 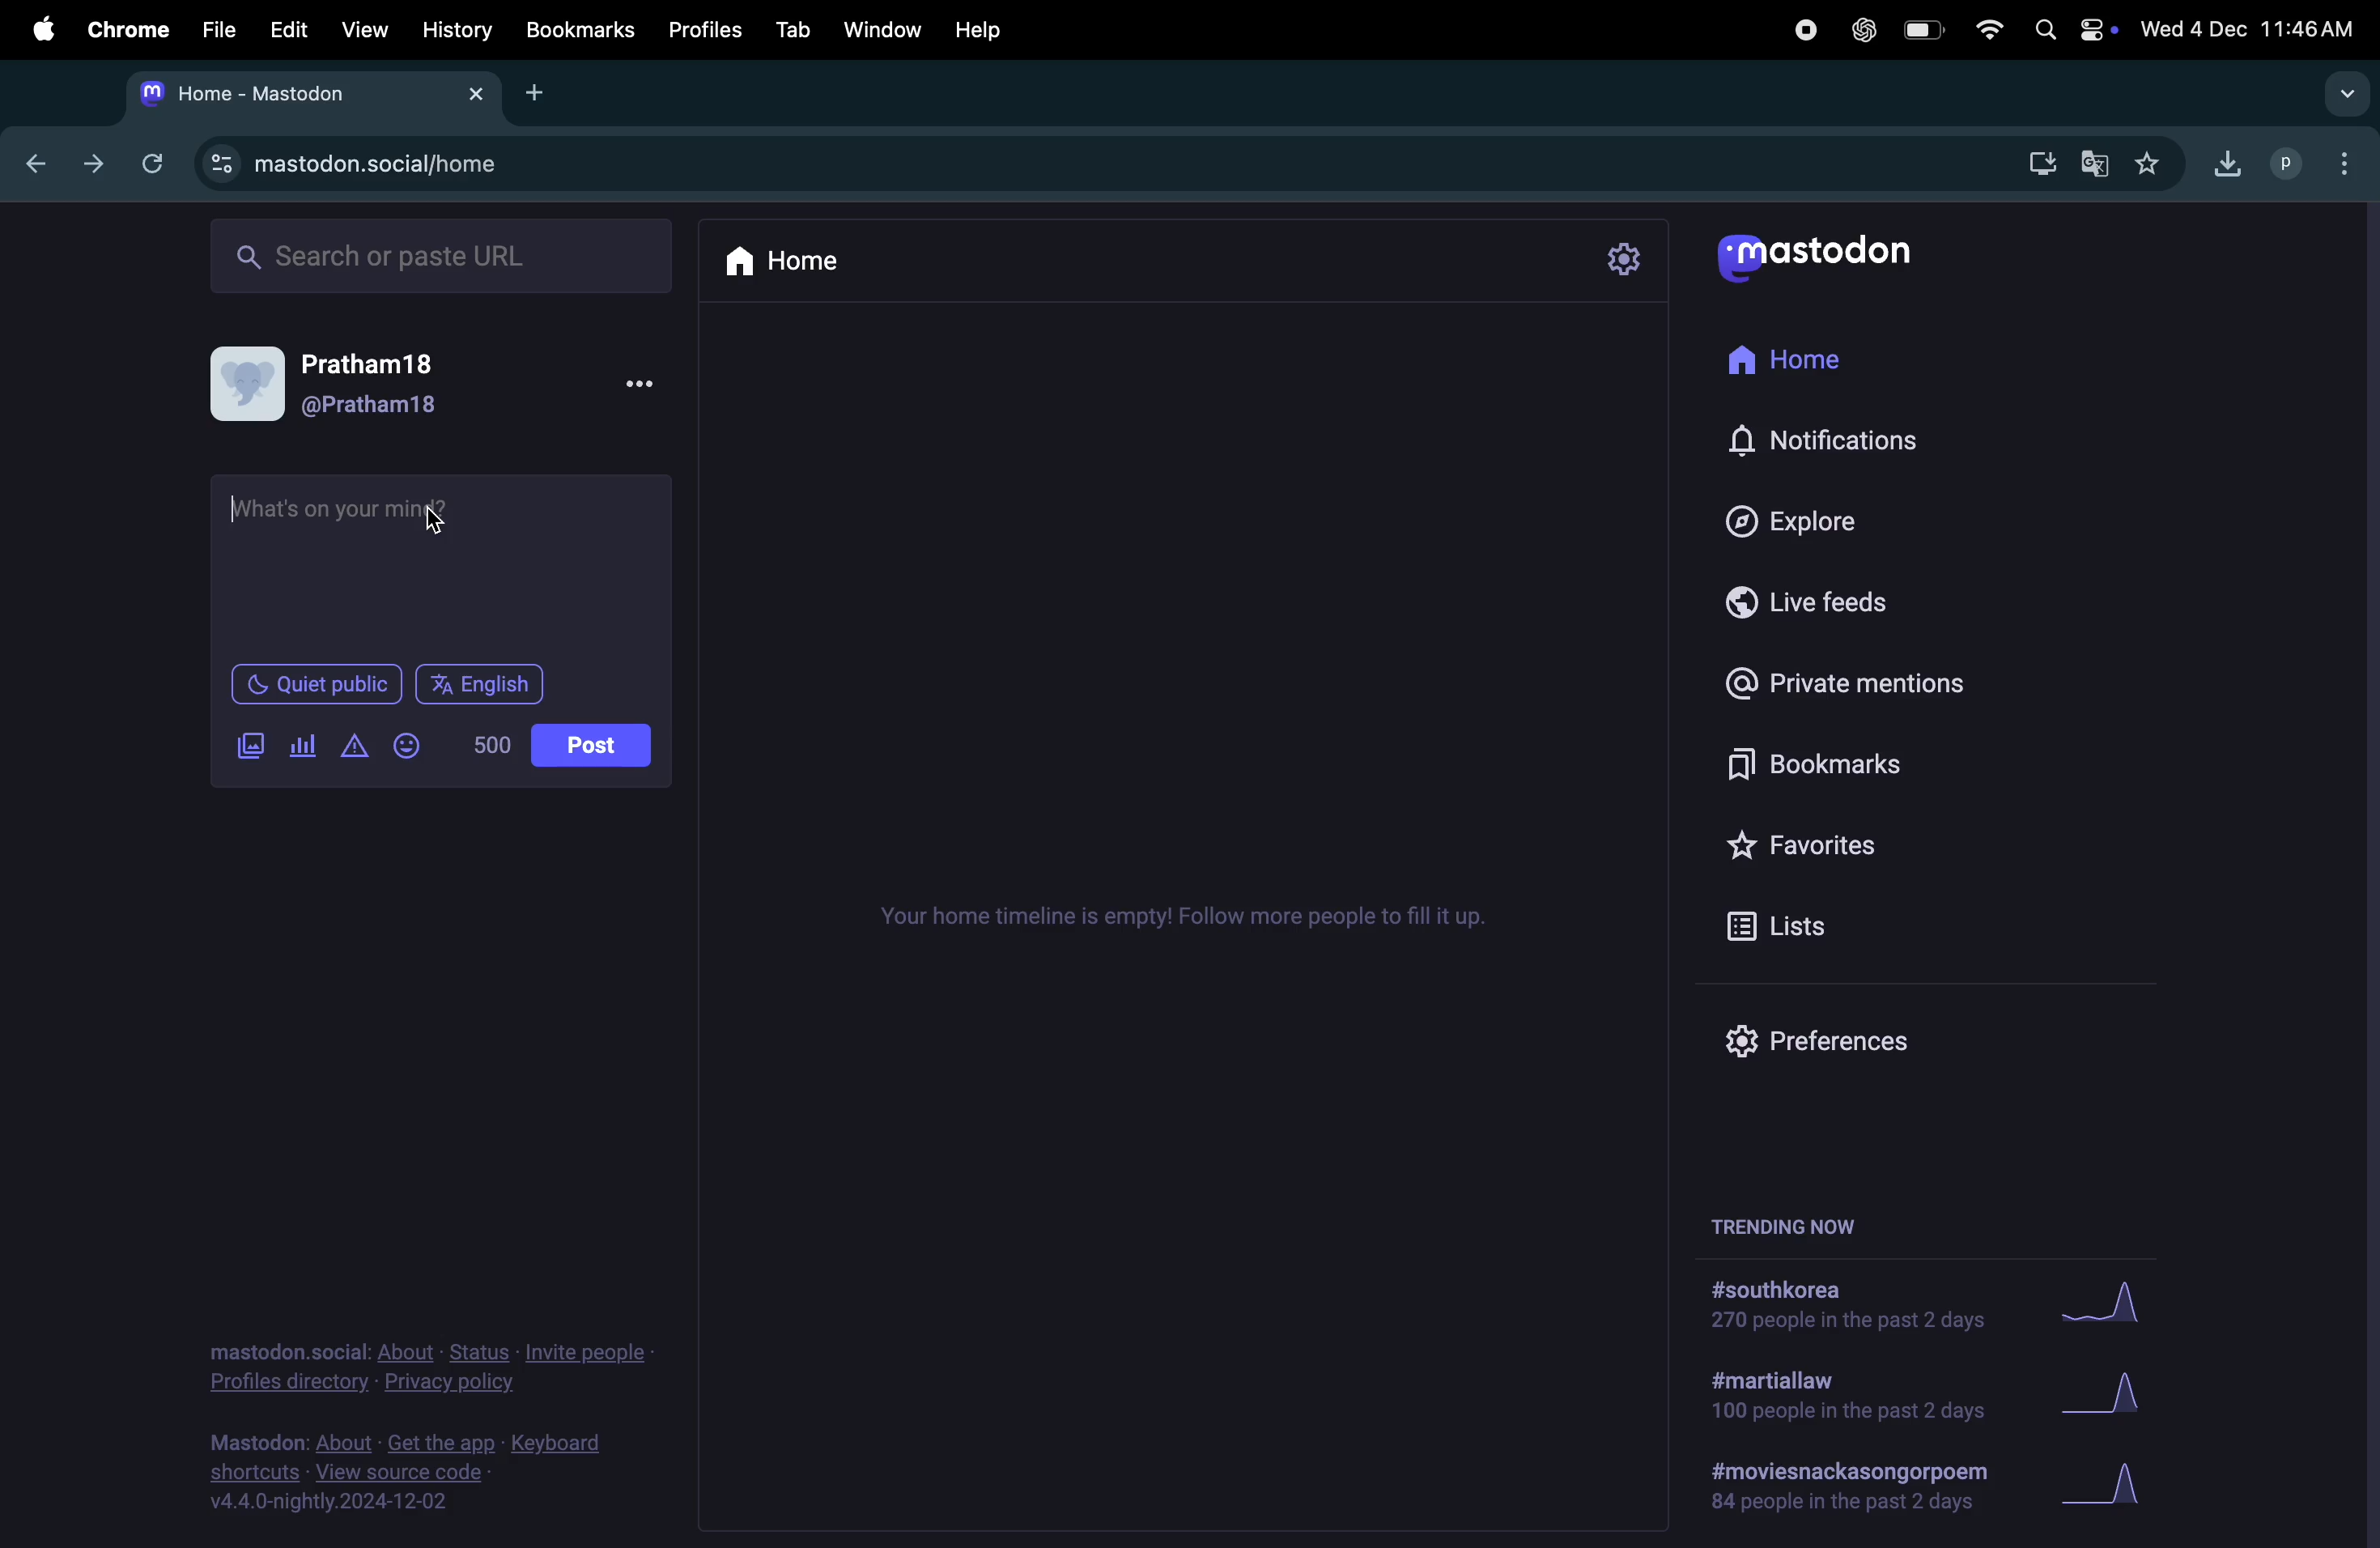 What do you see at coordinates (1786, 925) in the screenshot?
I see `lists` at bounding box center [1786, 925].